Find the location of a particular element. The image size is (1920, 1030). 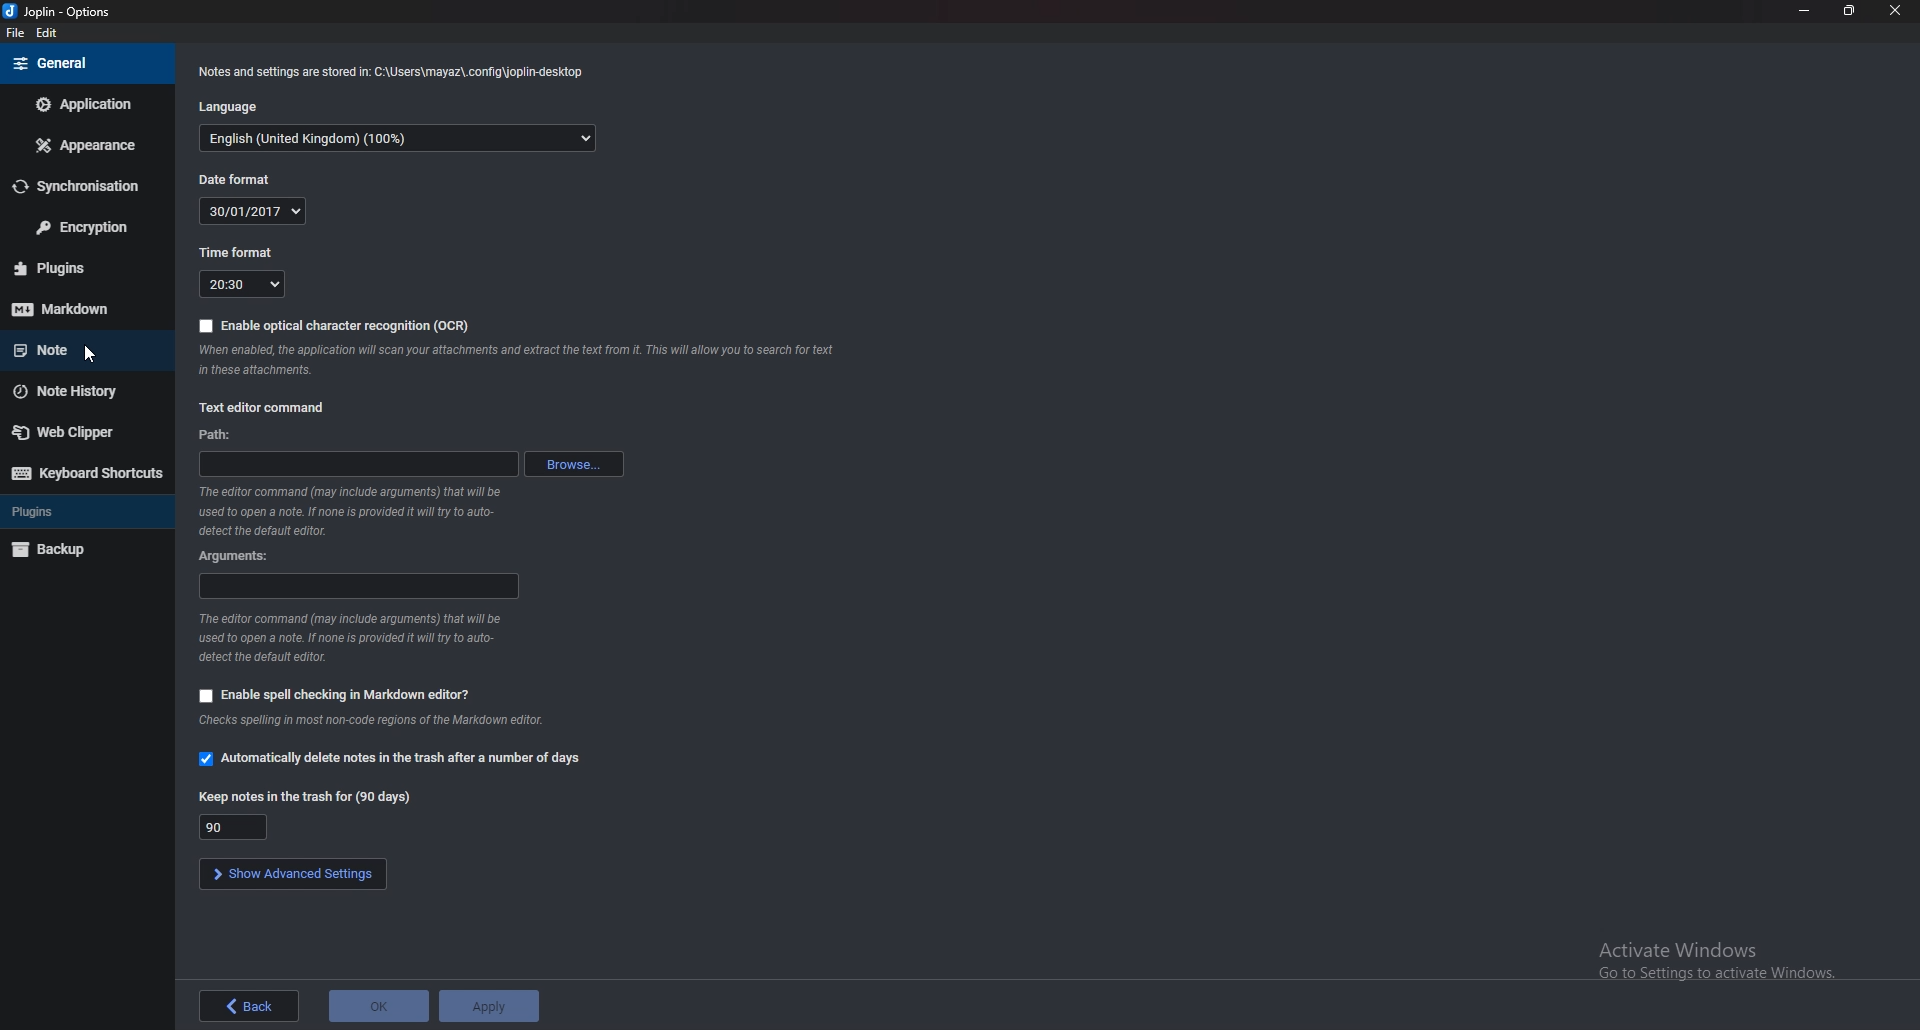

Arguments is located at coordinates (361, 586).